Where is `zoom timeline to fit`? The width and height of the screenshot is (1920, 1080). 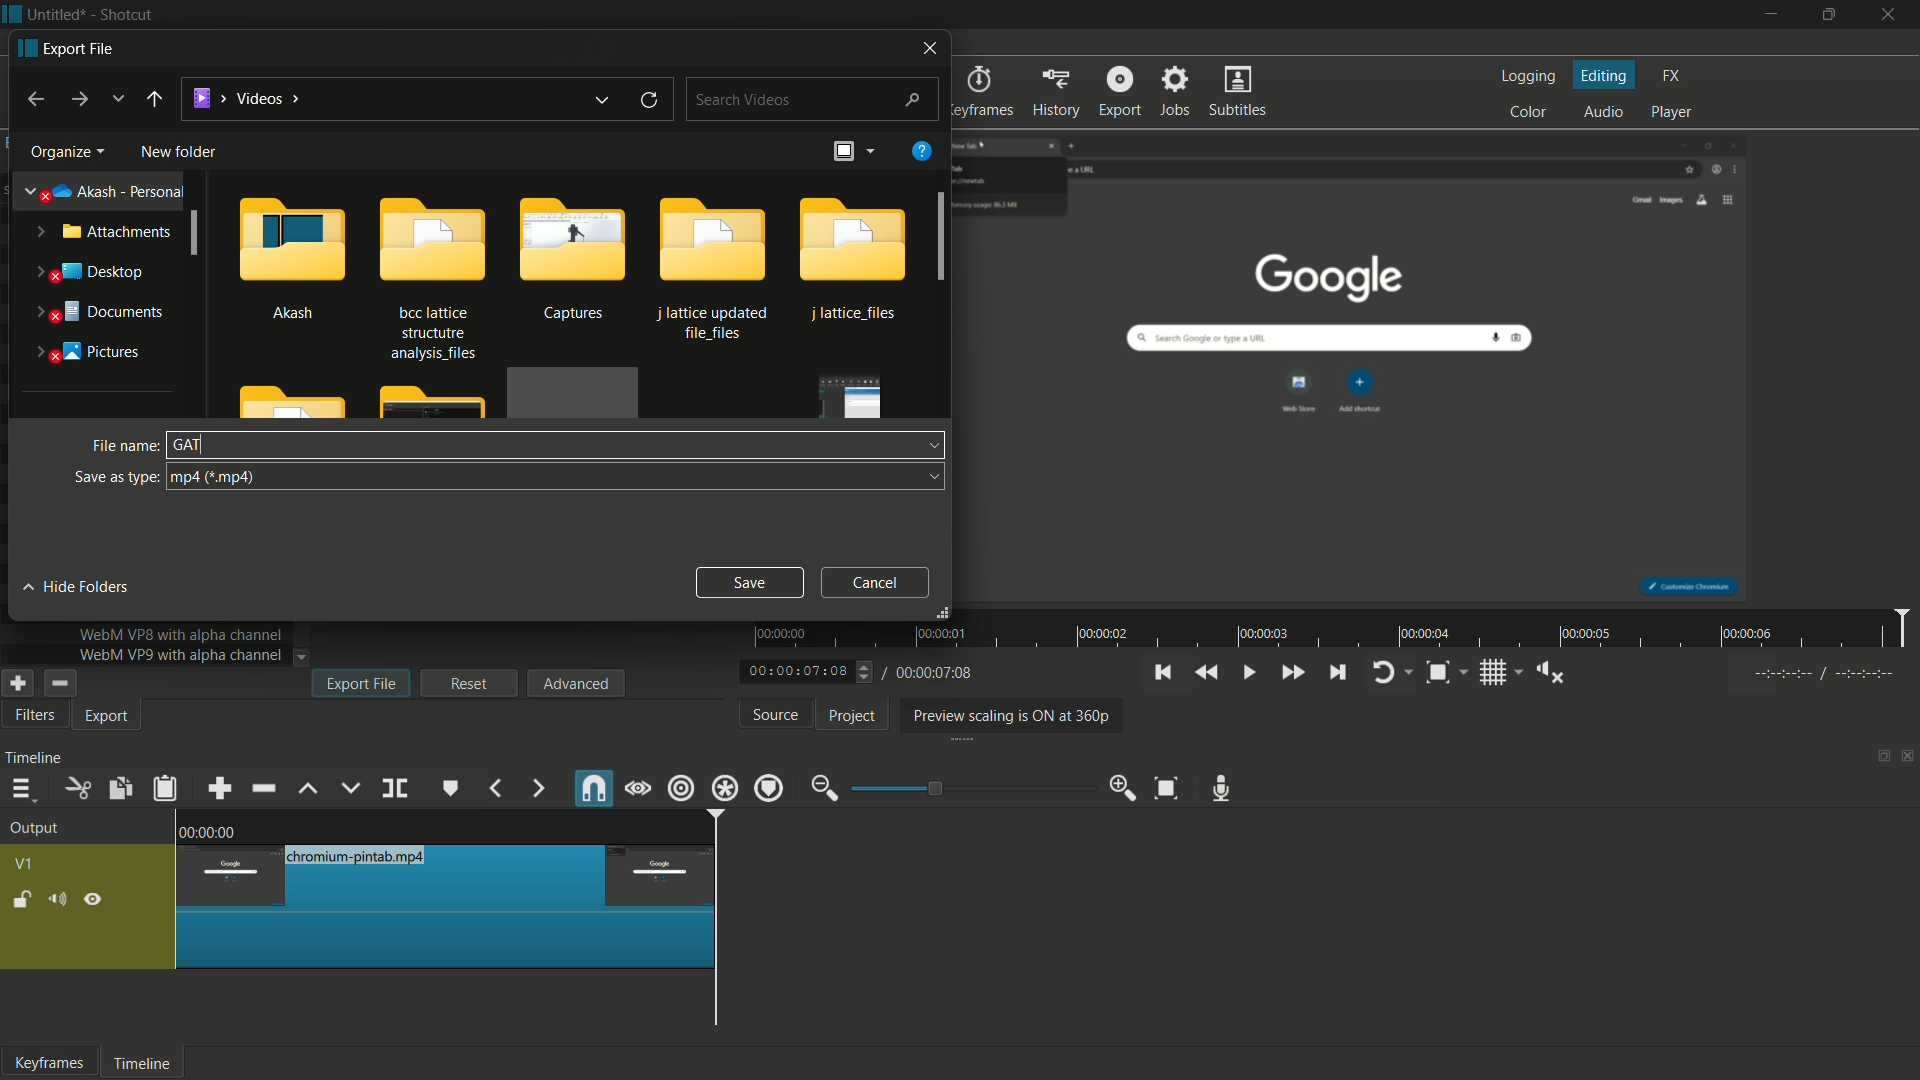 zoom timeline to fit is located at coordinates (1171, 787).